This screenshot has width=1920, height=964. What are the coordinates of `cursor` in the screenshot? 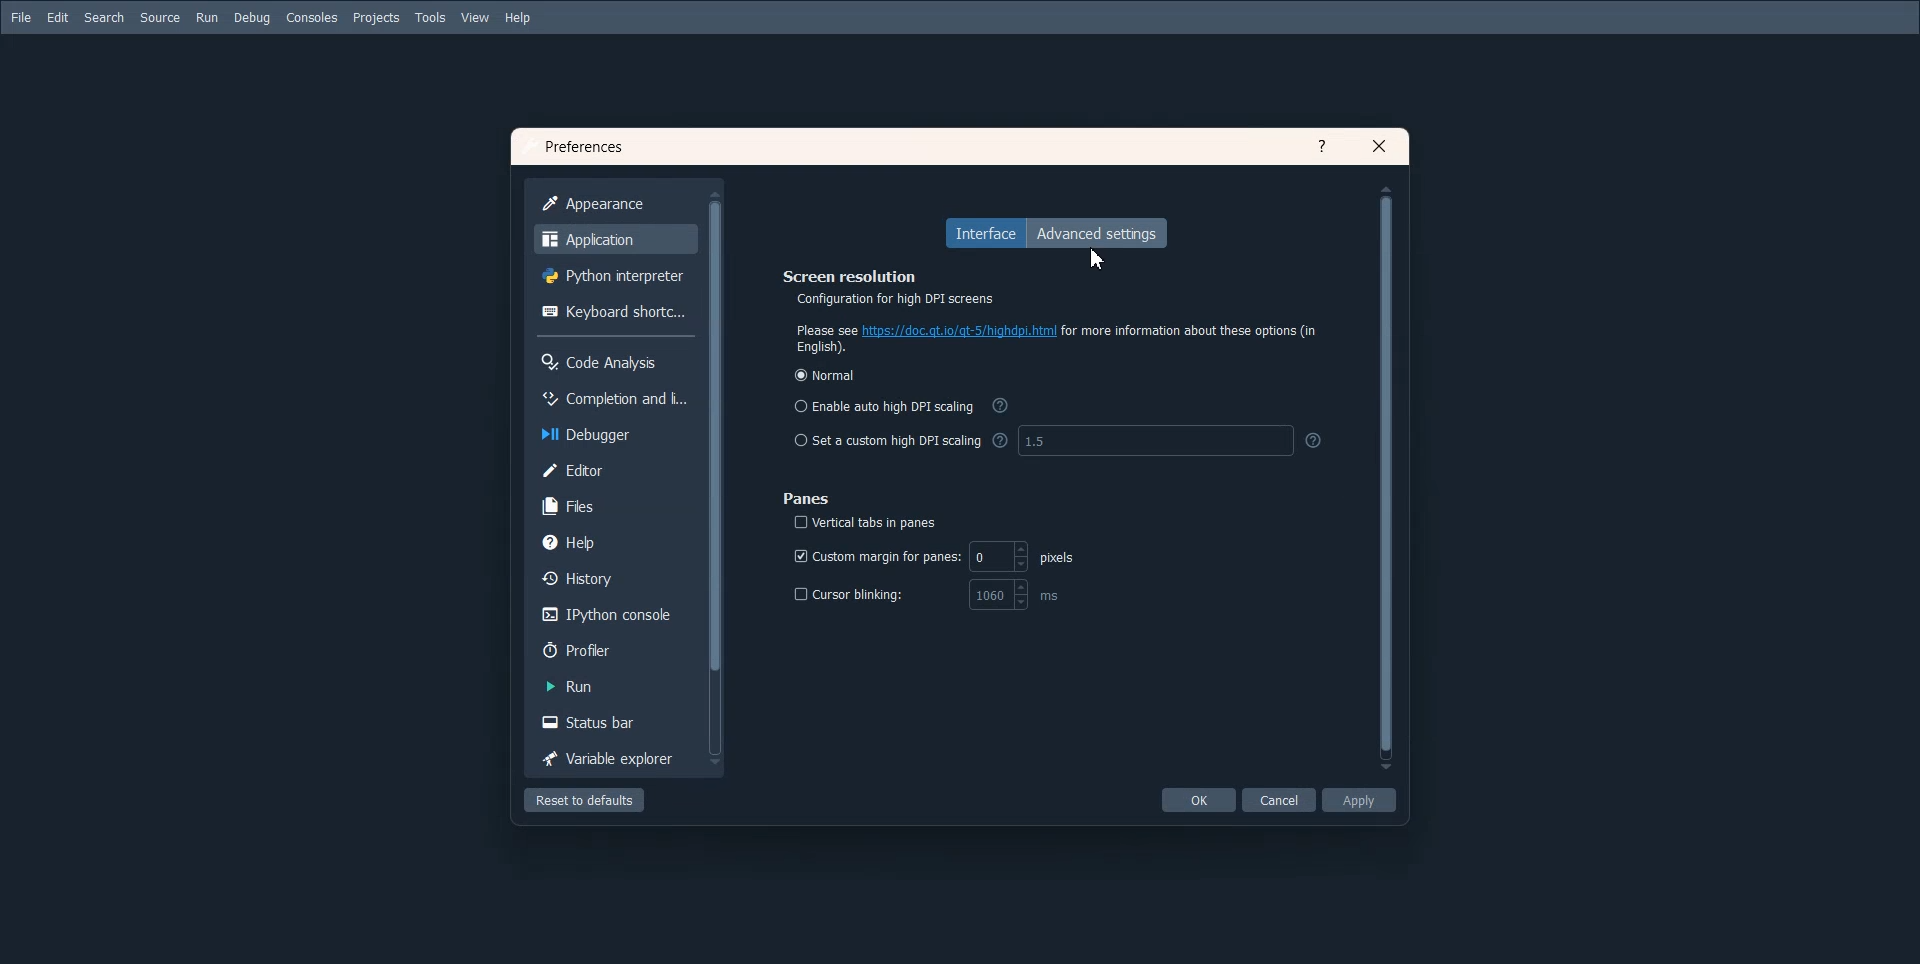 It's located at (1099, 259).